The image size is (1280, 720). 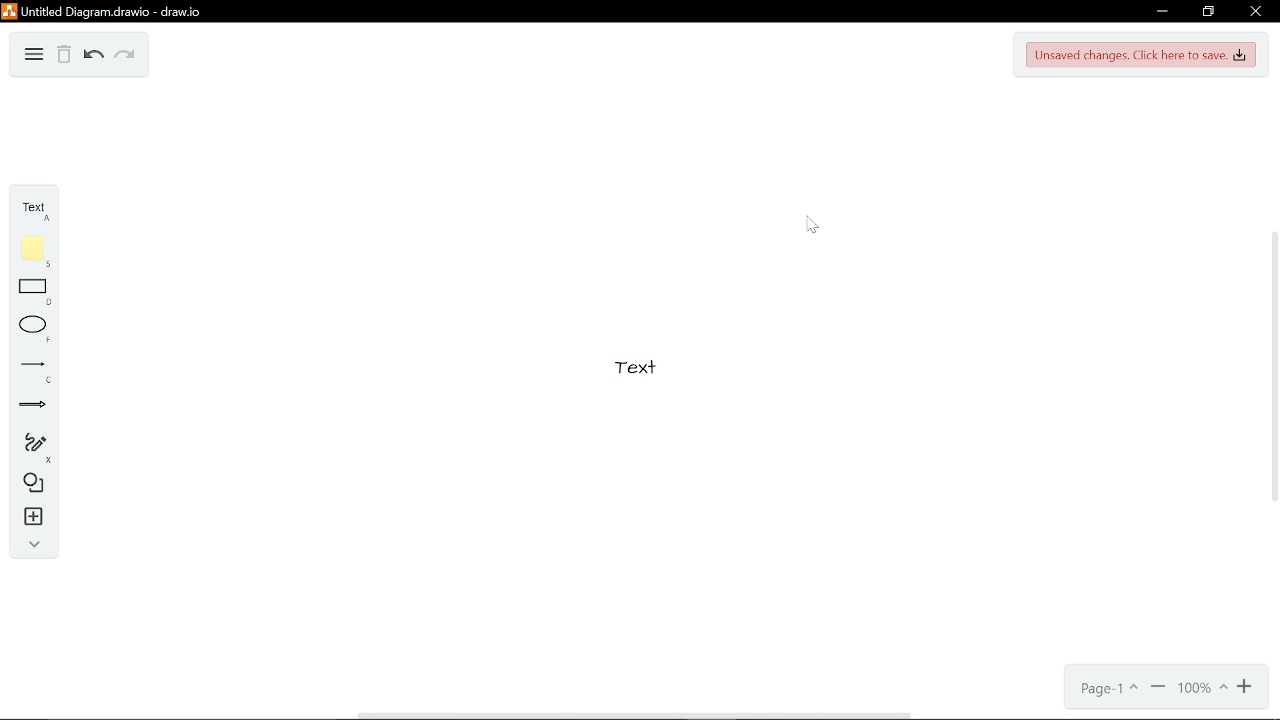 I want to click on Freehand, so click(x=29, y=447).